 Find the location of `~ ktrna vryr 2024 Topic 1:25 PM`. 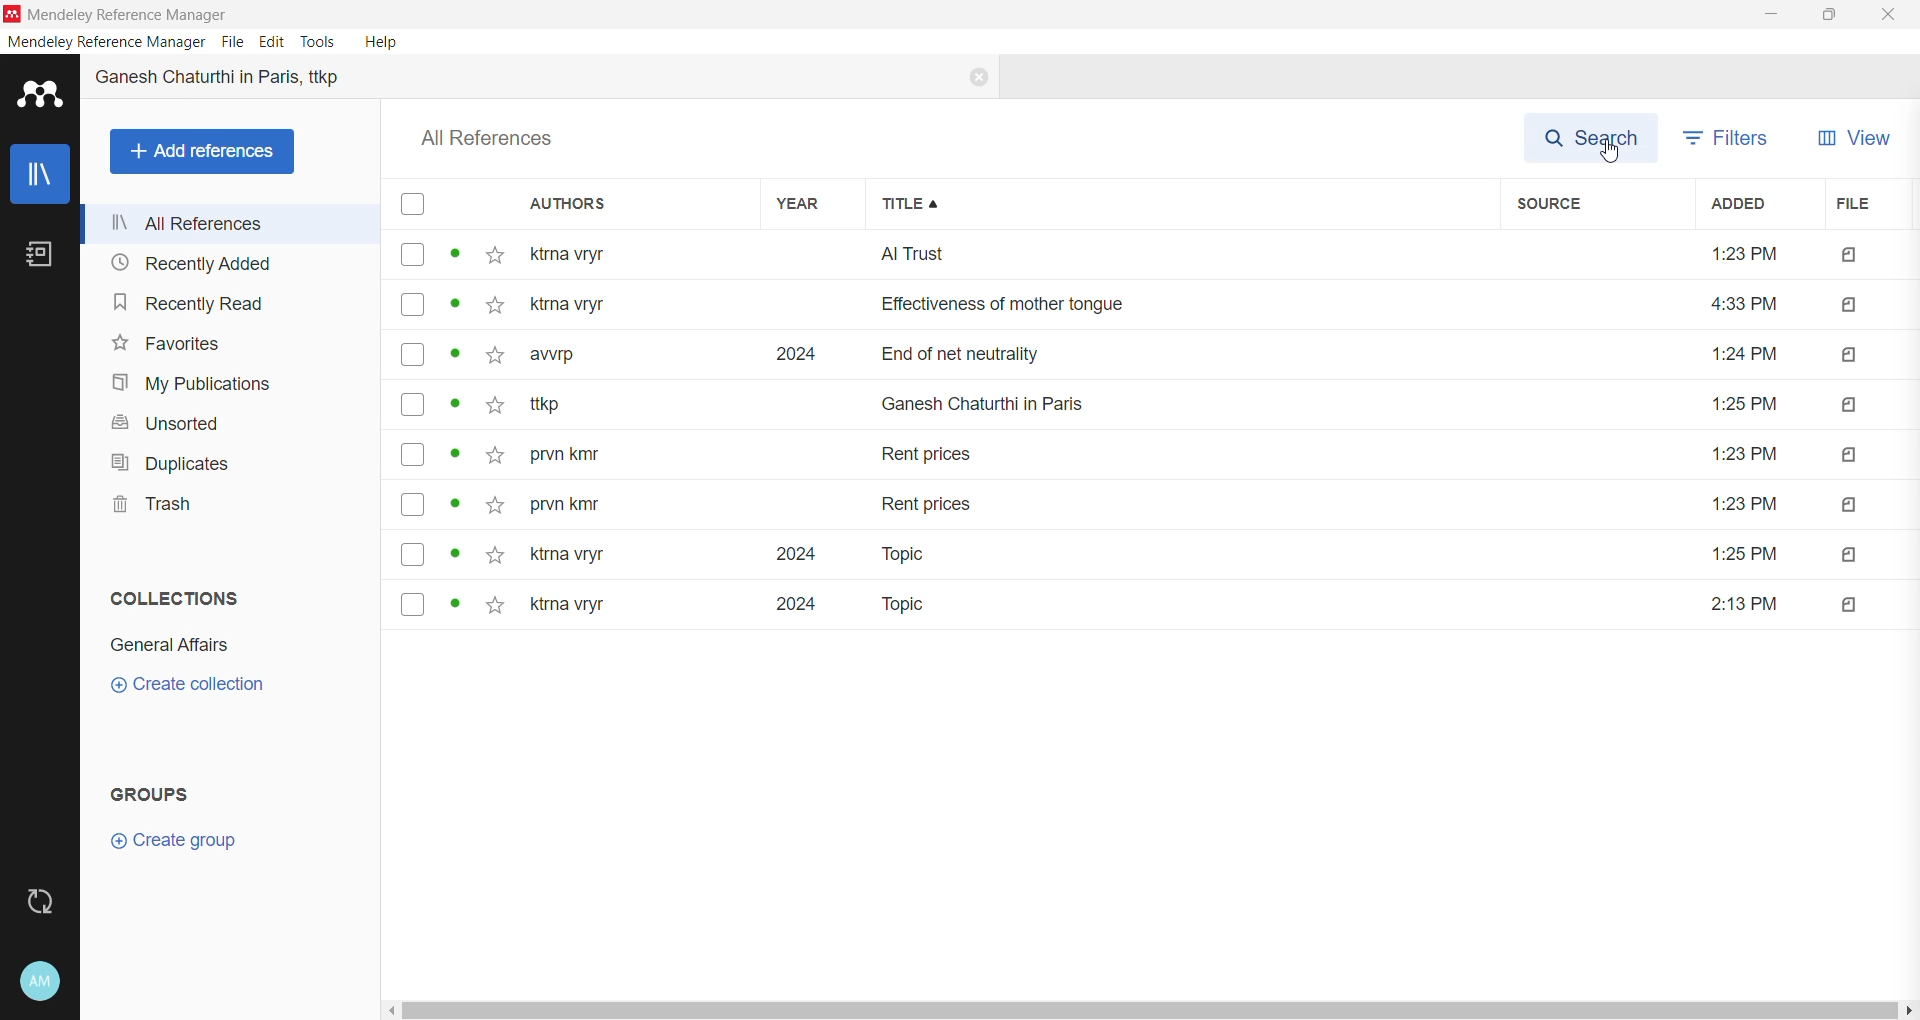

~ ktrna vryr 2024 Topic 1:25 PM is located at coordinates (1157, 554).